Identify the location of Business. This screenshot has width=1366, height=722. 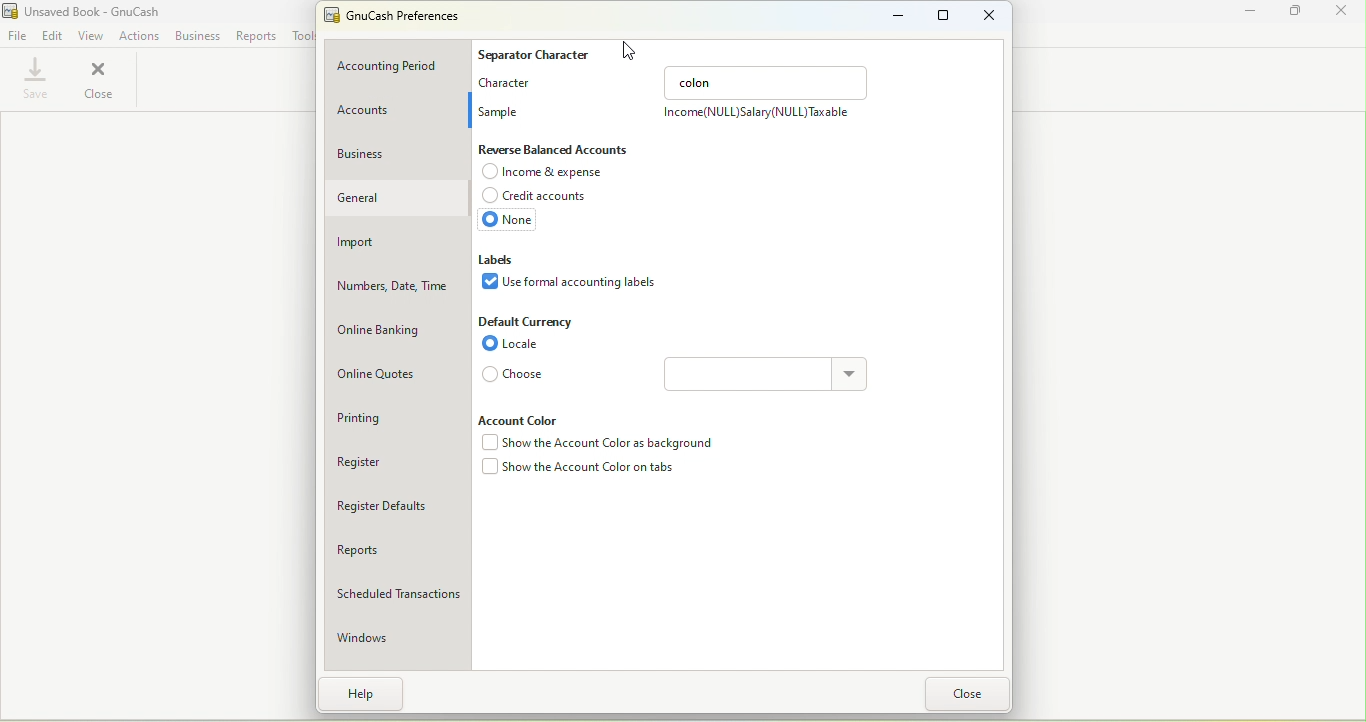
(400, 154).